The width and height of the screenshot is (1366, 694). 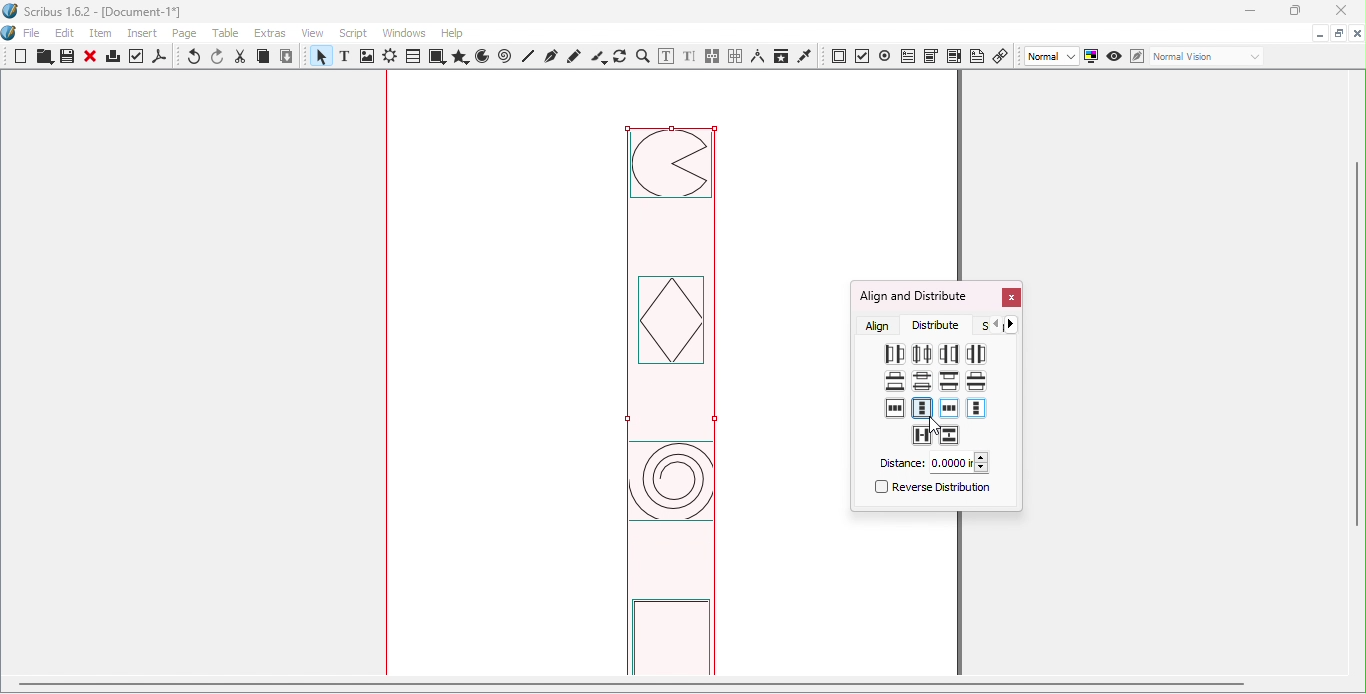 I want to click on Image frame, so click(x=369, y=58).